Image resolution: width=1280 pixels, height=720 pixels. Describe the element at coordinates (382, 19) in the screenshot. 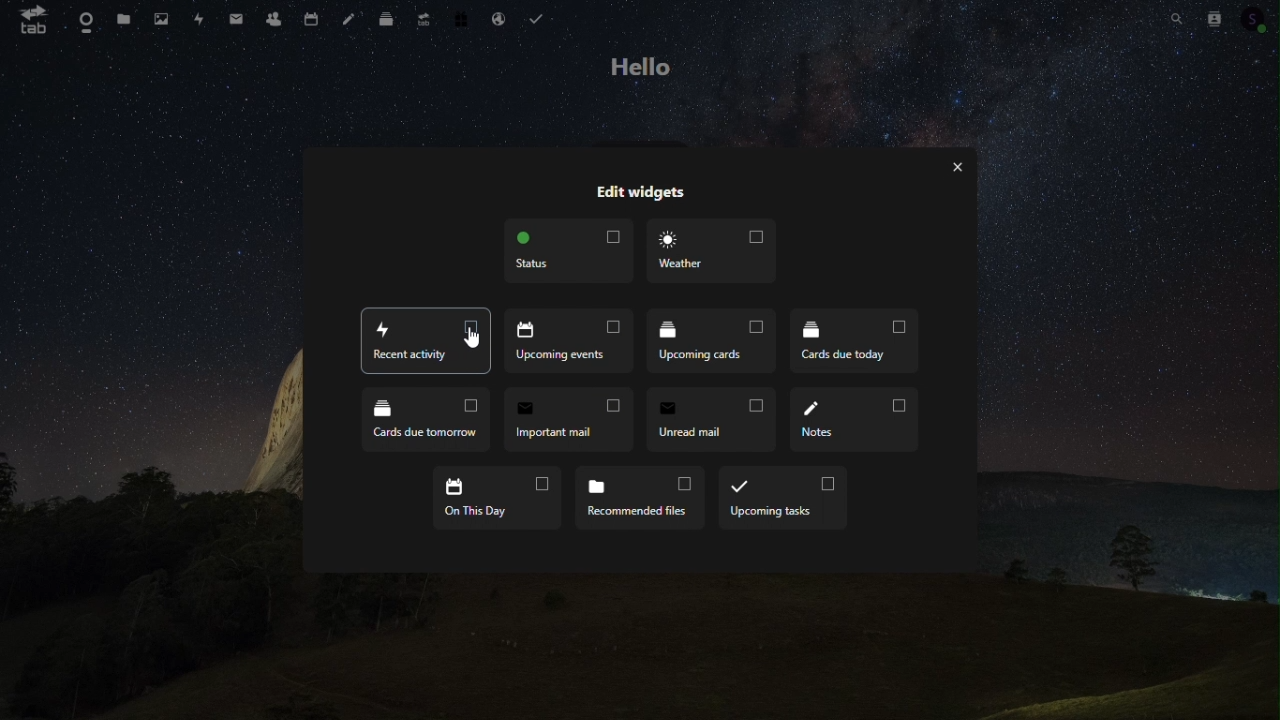

I see `deck` at that location.